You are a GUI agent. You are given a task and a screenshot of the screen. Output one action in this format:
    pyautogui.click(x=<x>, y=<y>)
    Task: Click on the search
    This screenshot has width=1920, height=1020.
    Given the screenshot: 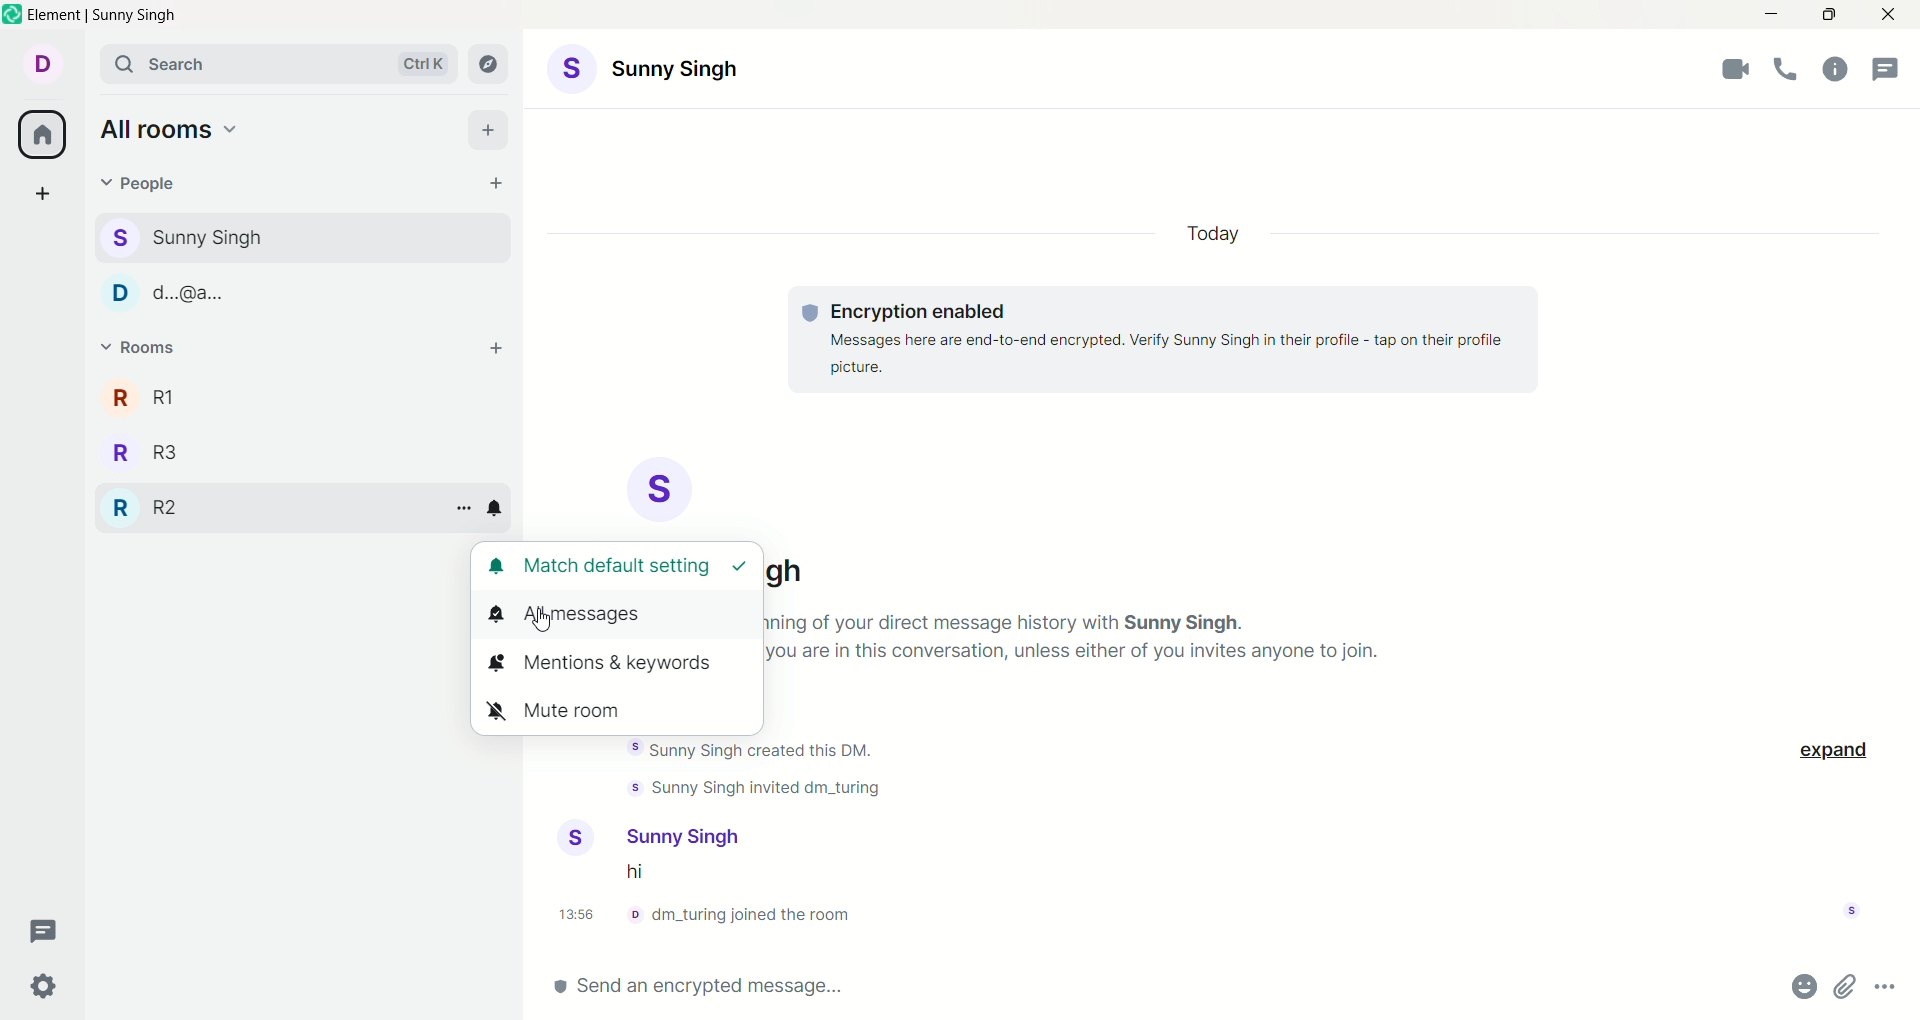 What is the action you would take?
    pyautogui.click(x=280, y=66)
    